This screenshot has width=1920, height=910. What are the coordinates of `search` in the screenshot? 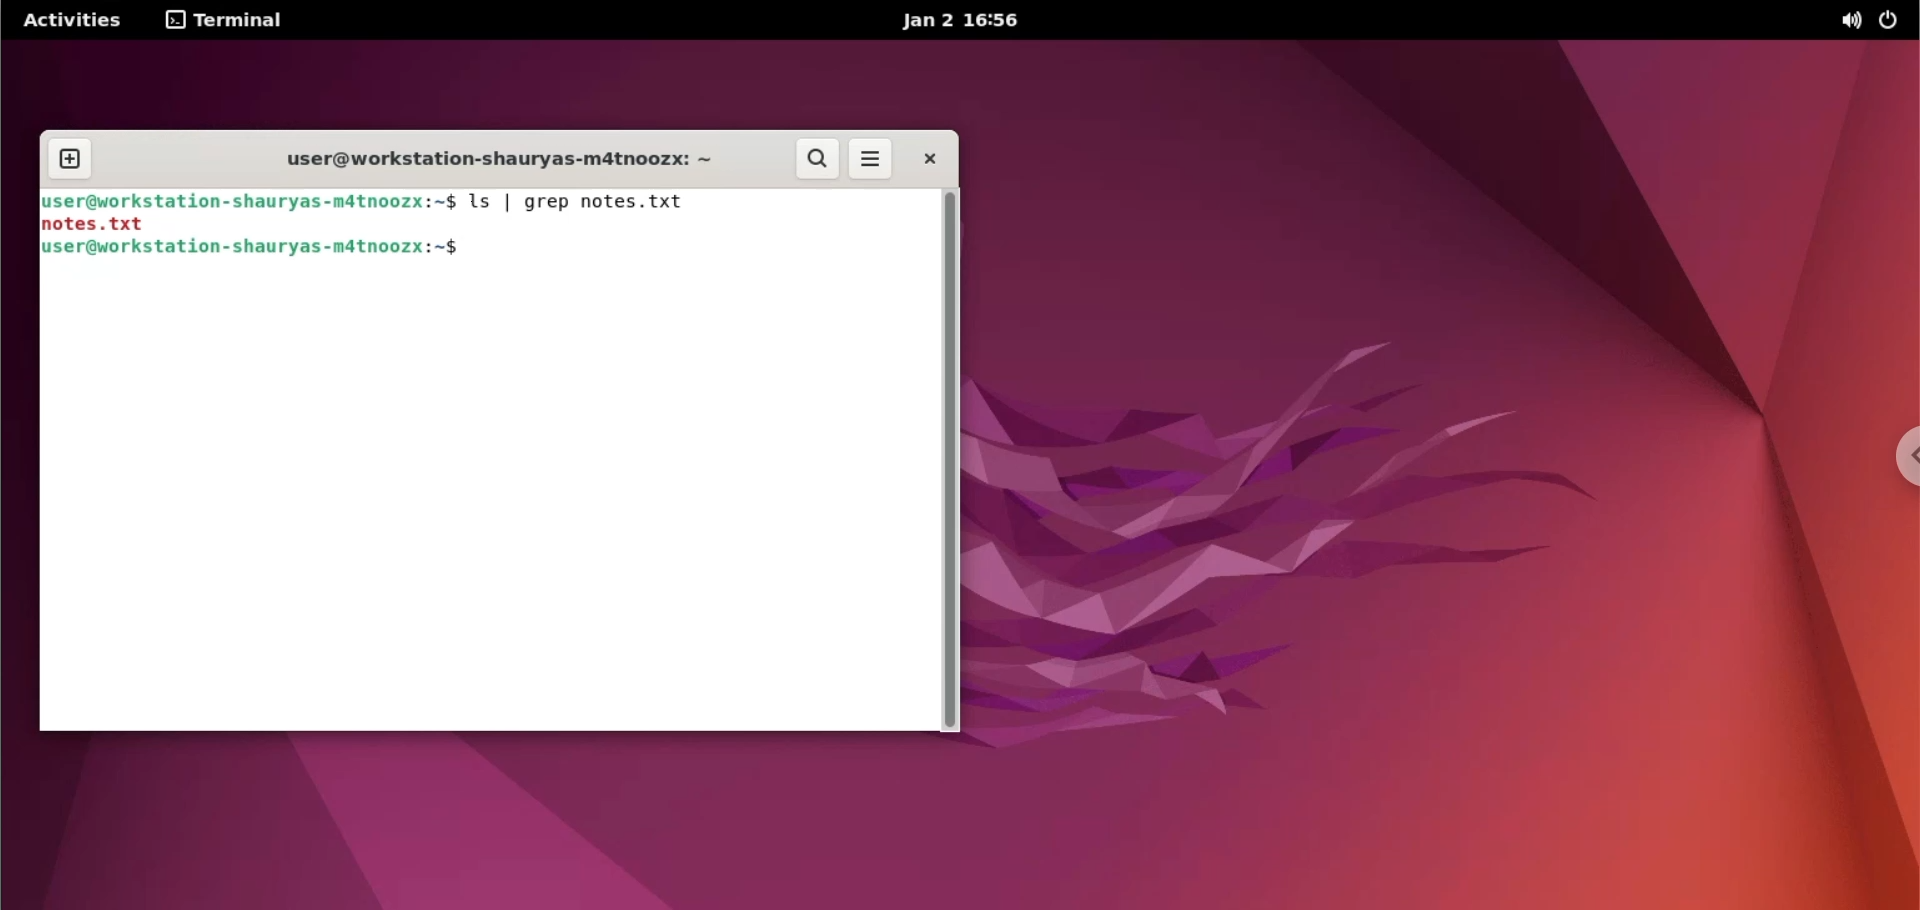 It's located at (813, 158).